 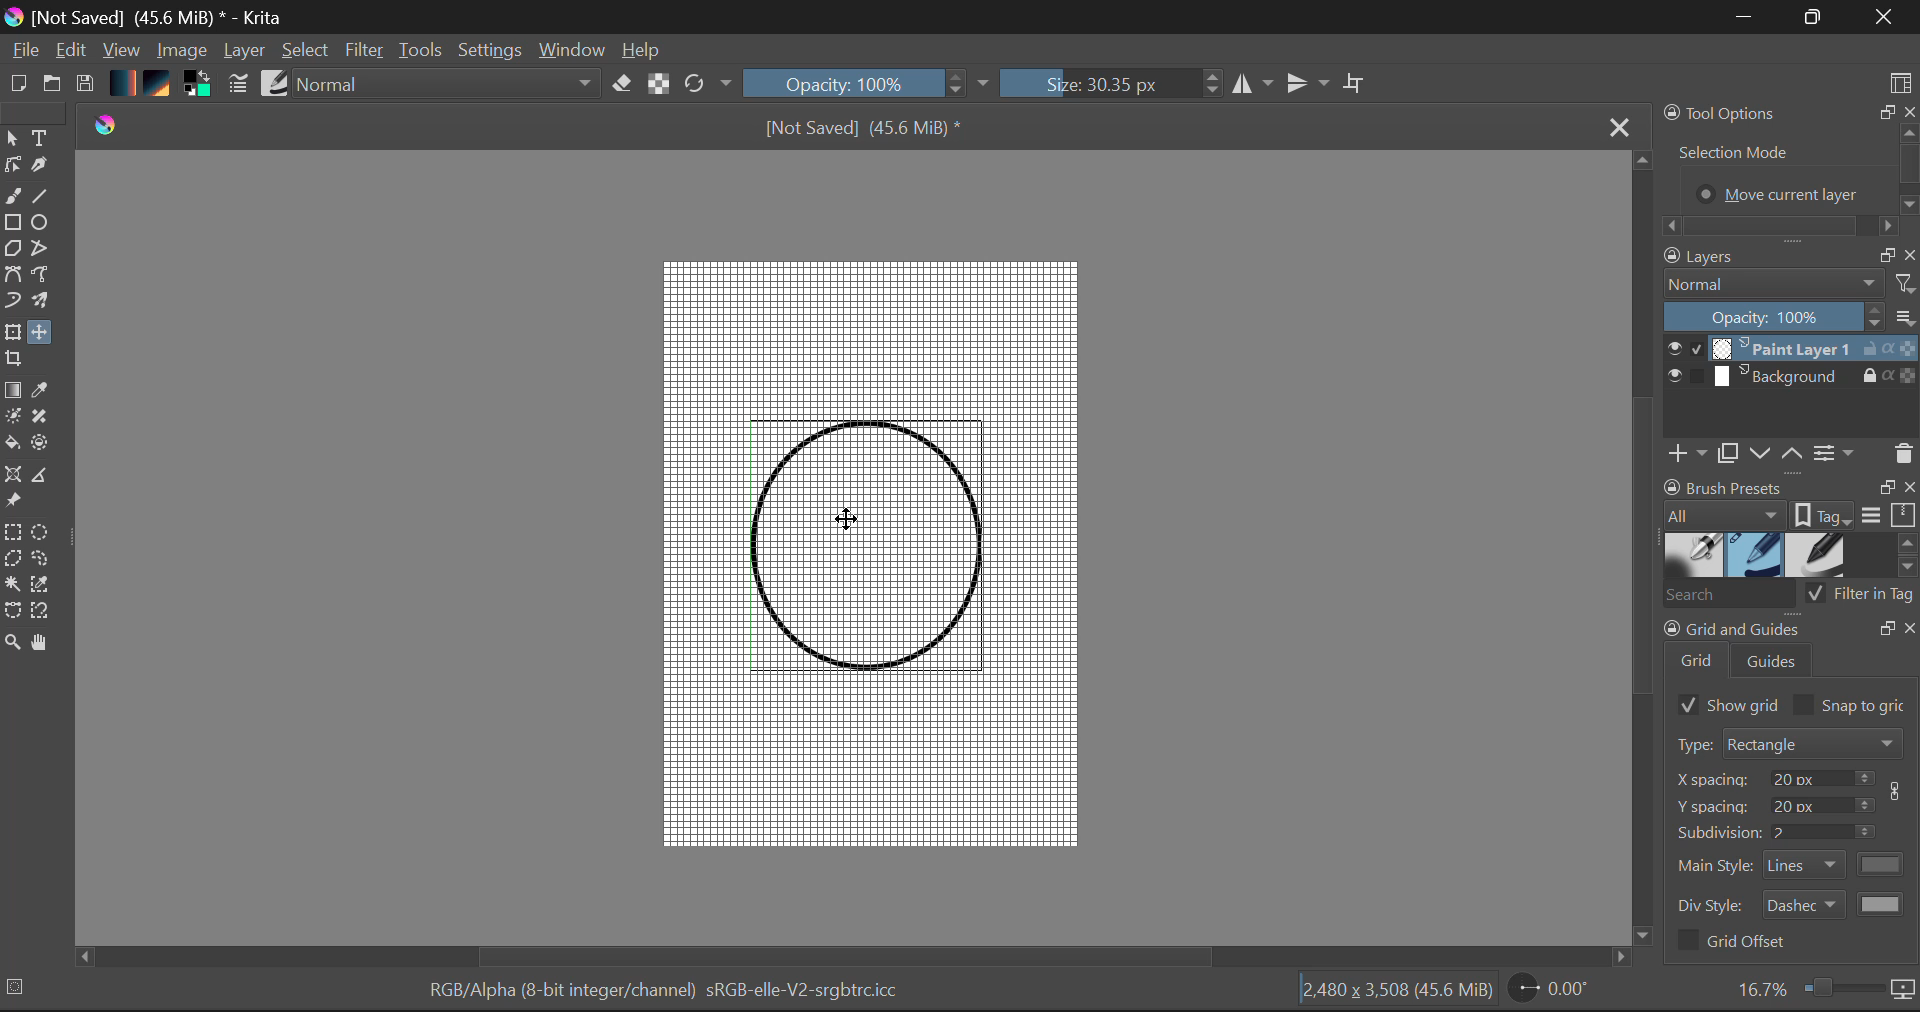 What do you see at coordinates (14, 532) in the screenshot?
I see `Rectangular Selection` at bounding box center [14, 532].